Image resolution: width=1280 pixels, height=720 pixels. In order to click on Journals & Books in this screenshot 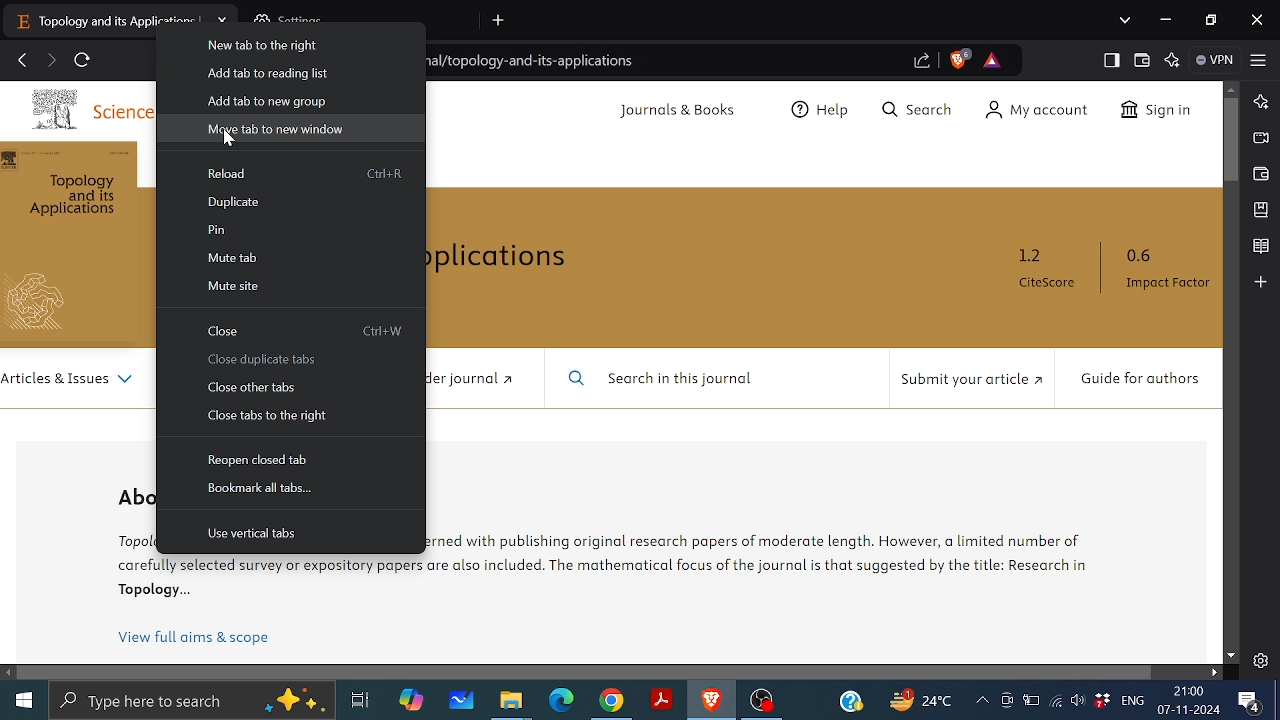, I will do `click(679, 111)`.